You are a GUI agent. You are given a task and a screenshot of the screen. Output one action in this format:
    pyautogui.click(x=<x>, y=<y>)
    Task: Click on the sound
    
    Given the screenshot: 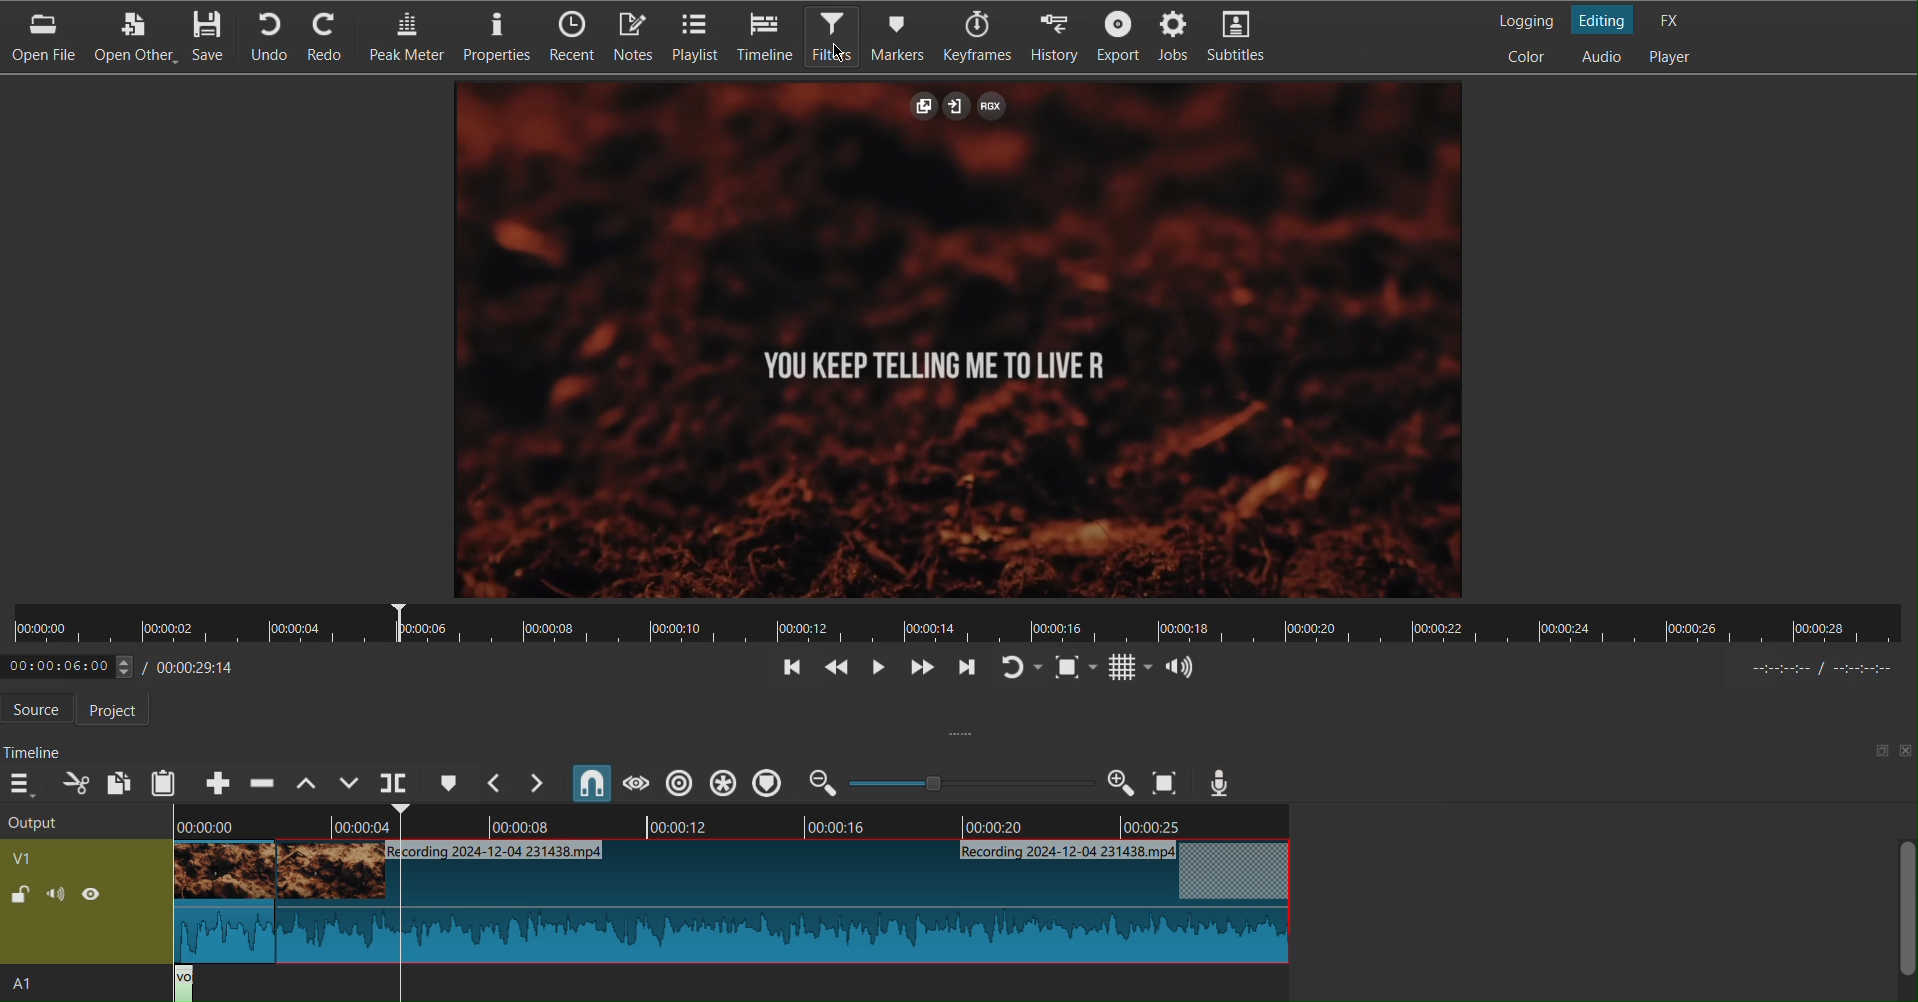 What is the action you would take?
    pyautogui.click(x=57, y=898)
    